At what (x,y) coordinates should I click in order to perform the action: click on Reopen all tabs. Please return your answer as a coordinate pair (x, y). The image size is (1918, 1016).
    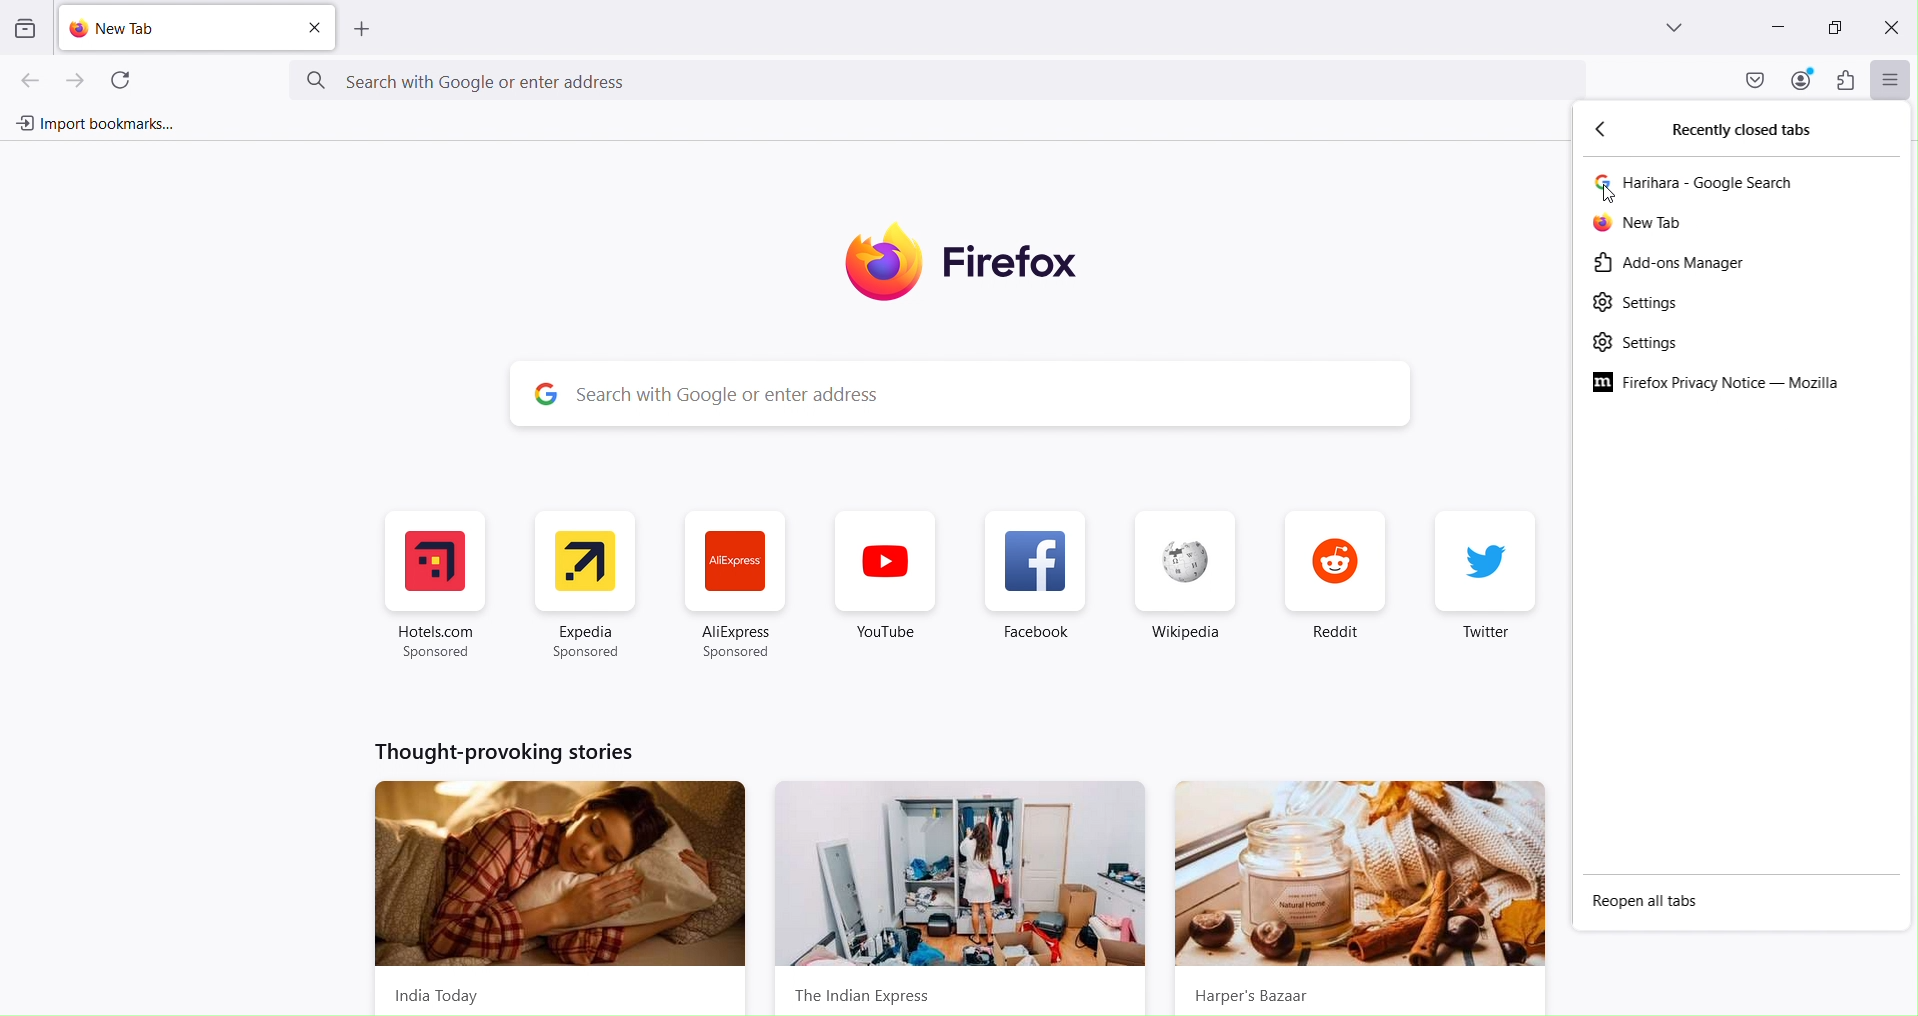
    Looking at the image, I should click on (1648, 903).